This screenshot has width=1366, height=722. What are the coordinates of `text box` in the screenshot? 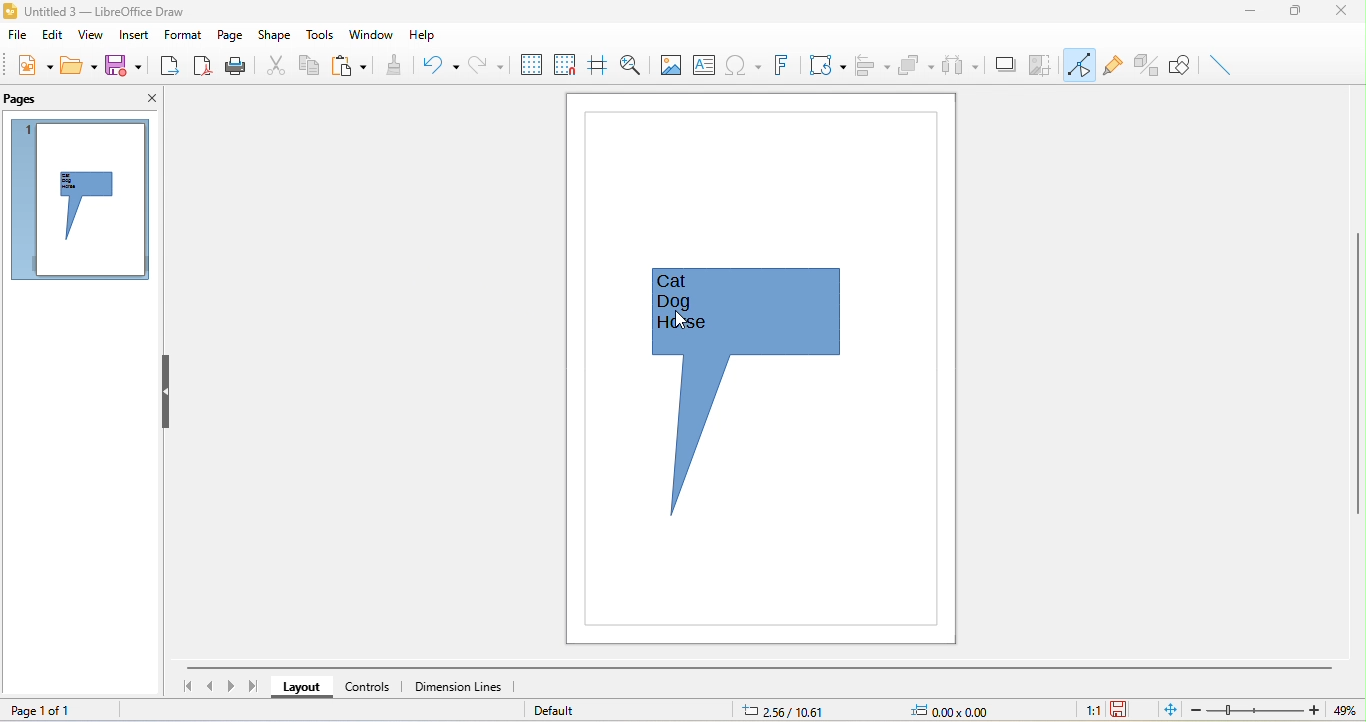 It's located at (704, 67).